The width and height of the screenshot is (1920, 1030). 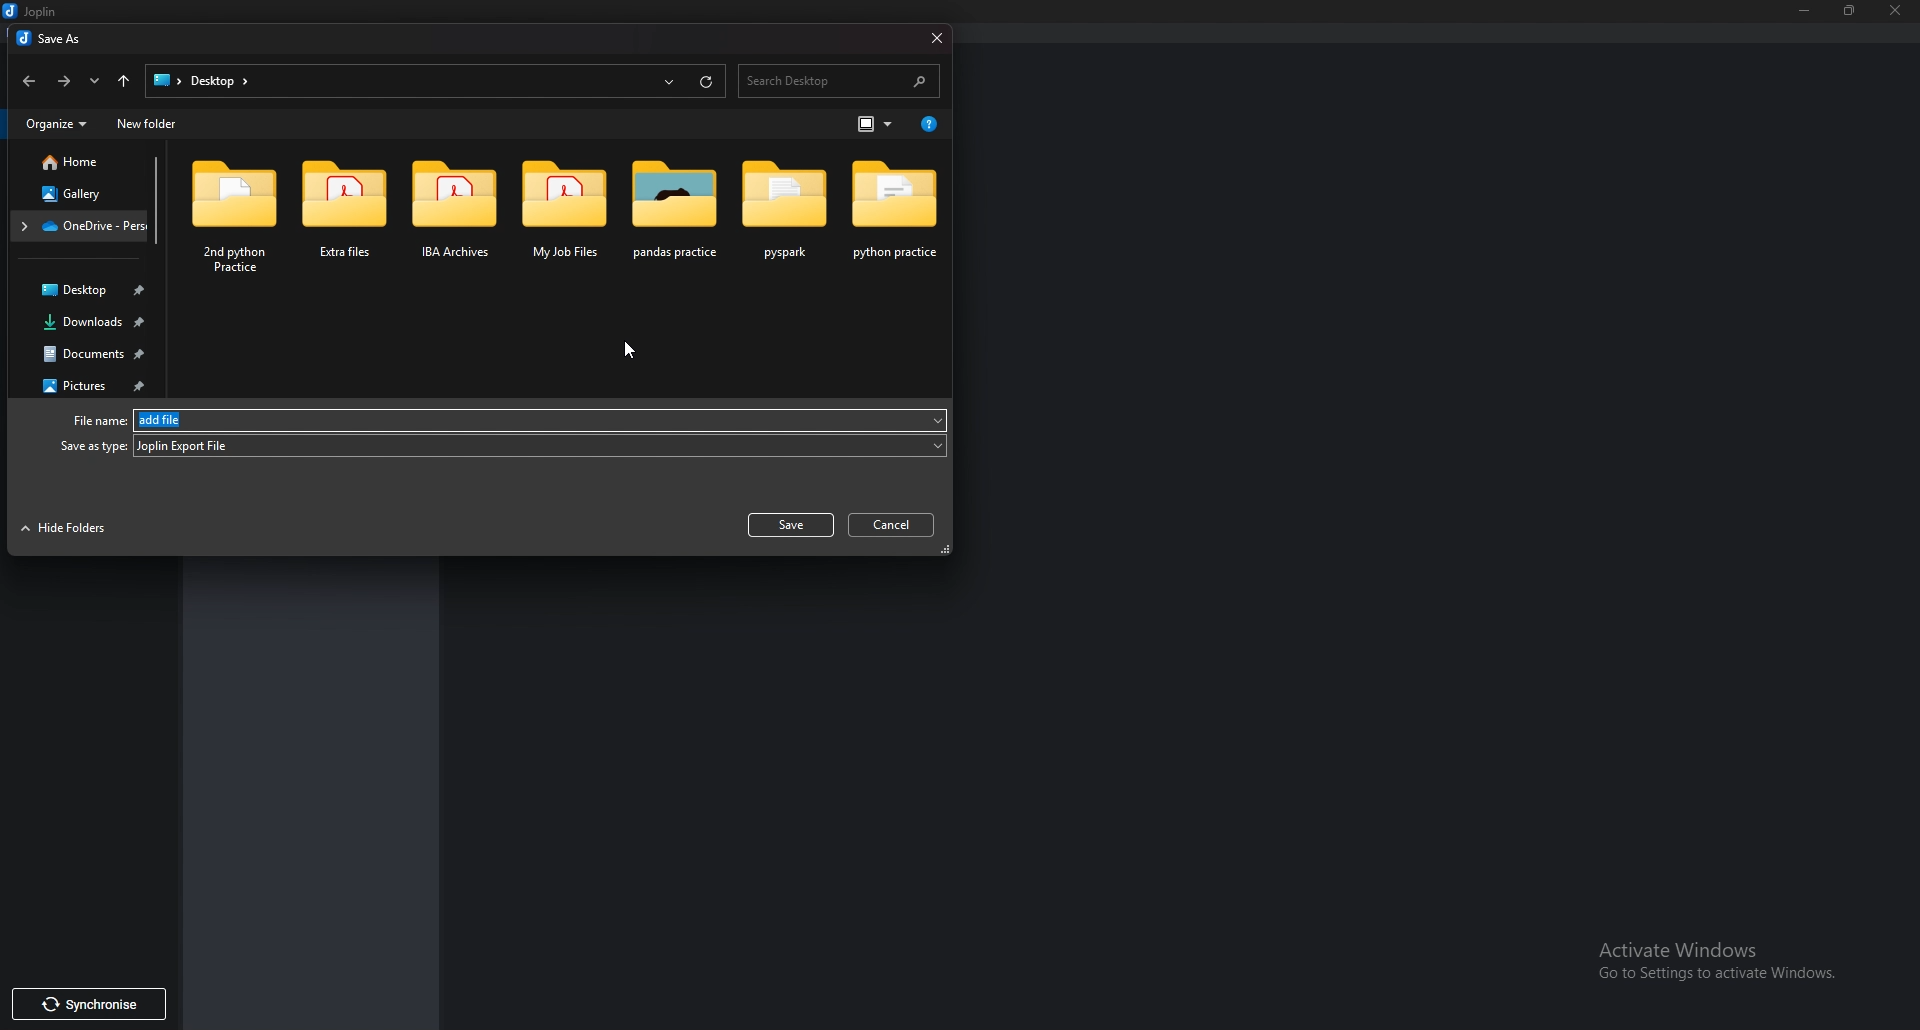 What do you see at coordinates (790, 524) in the screenshot?
I see `save` at bounding box center [790, 524].